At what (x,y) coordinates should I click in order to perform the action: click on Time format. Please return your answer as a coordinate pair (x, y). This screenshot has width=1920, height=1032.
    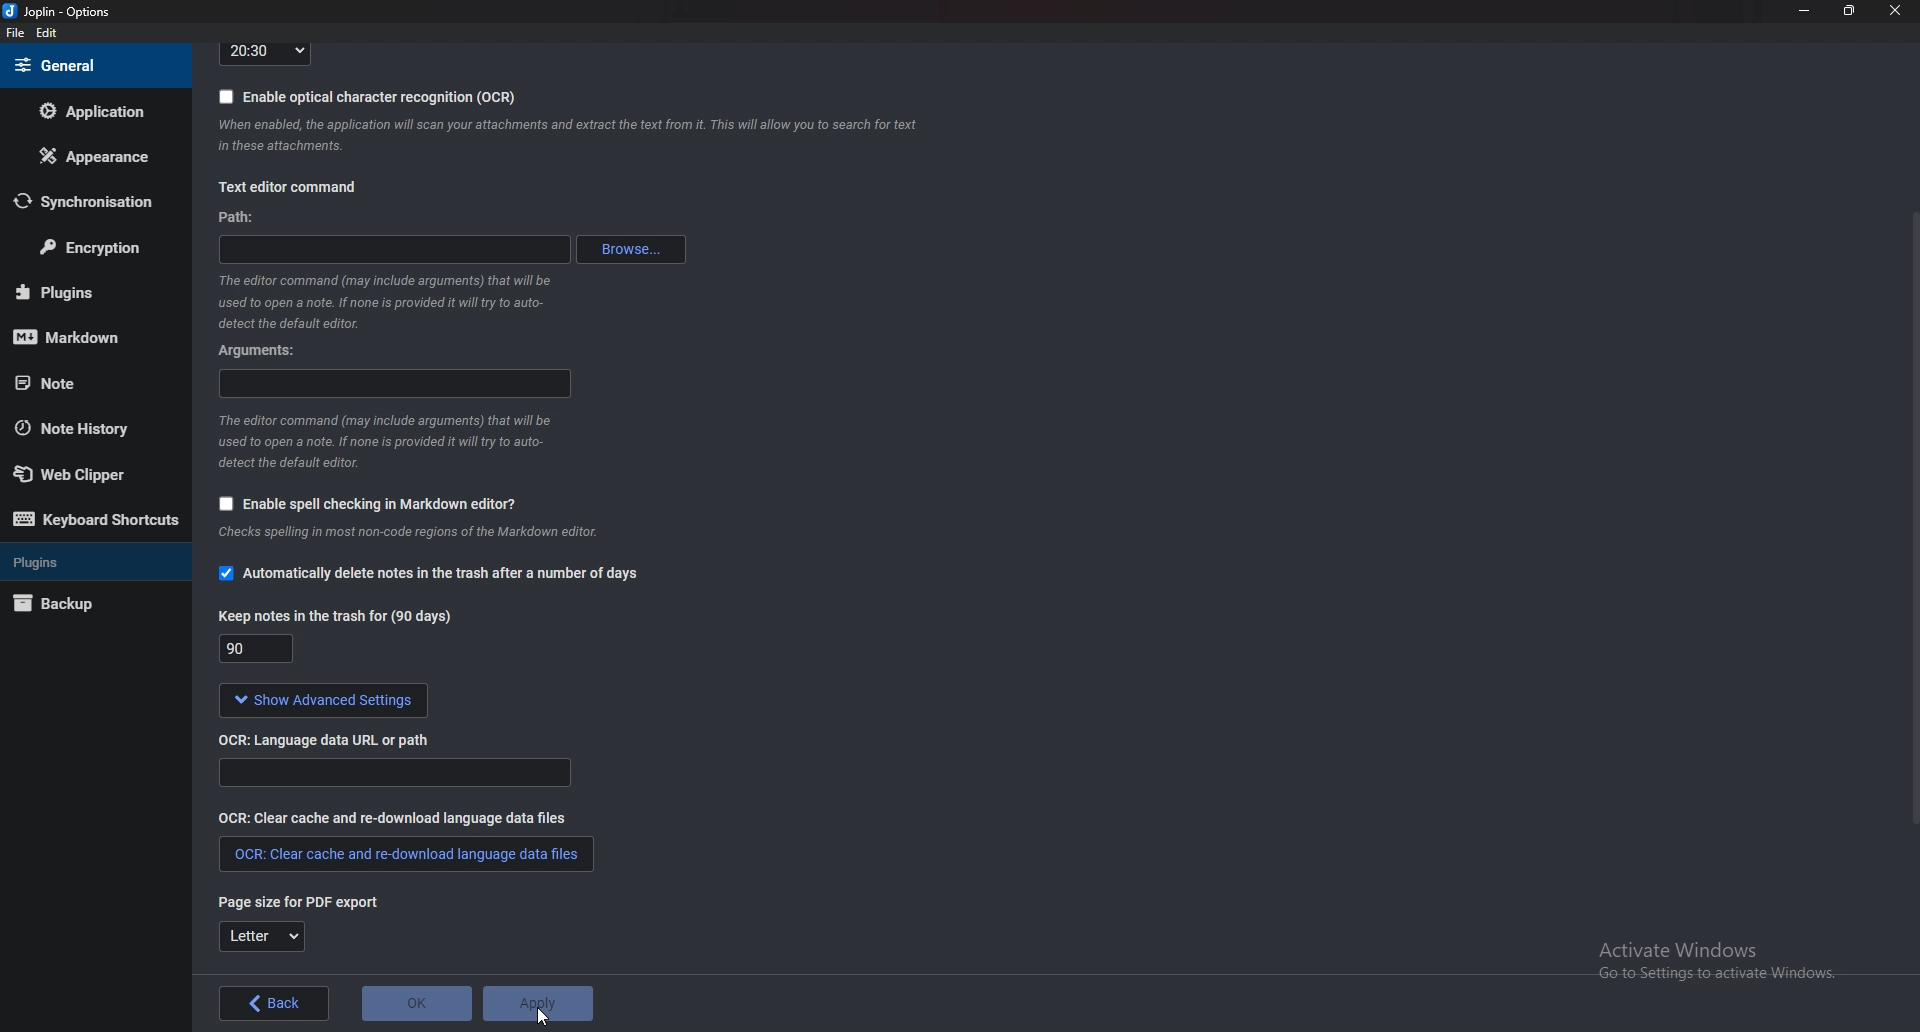
    Looking at the image, I should click on (265, 52).